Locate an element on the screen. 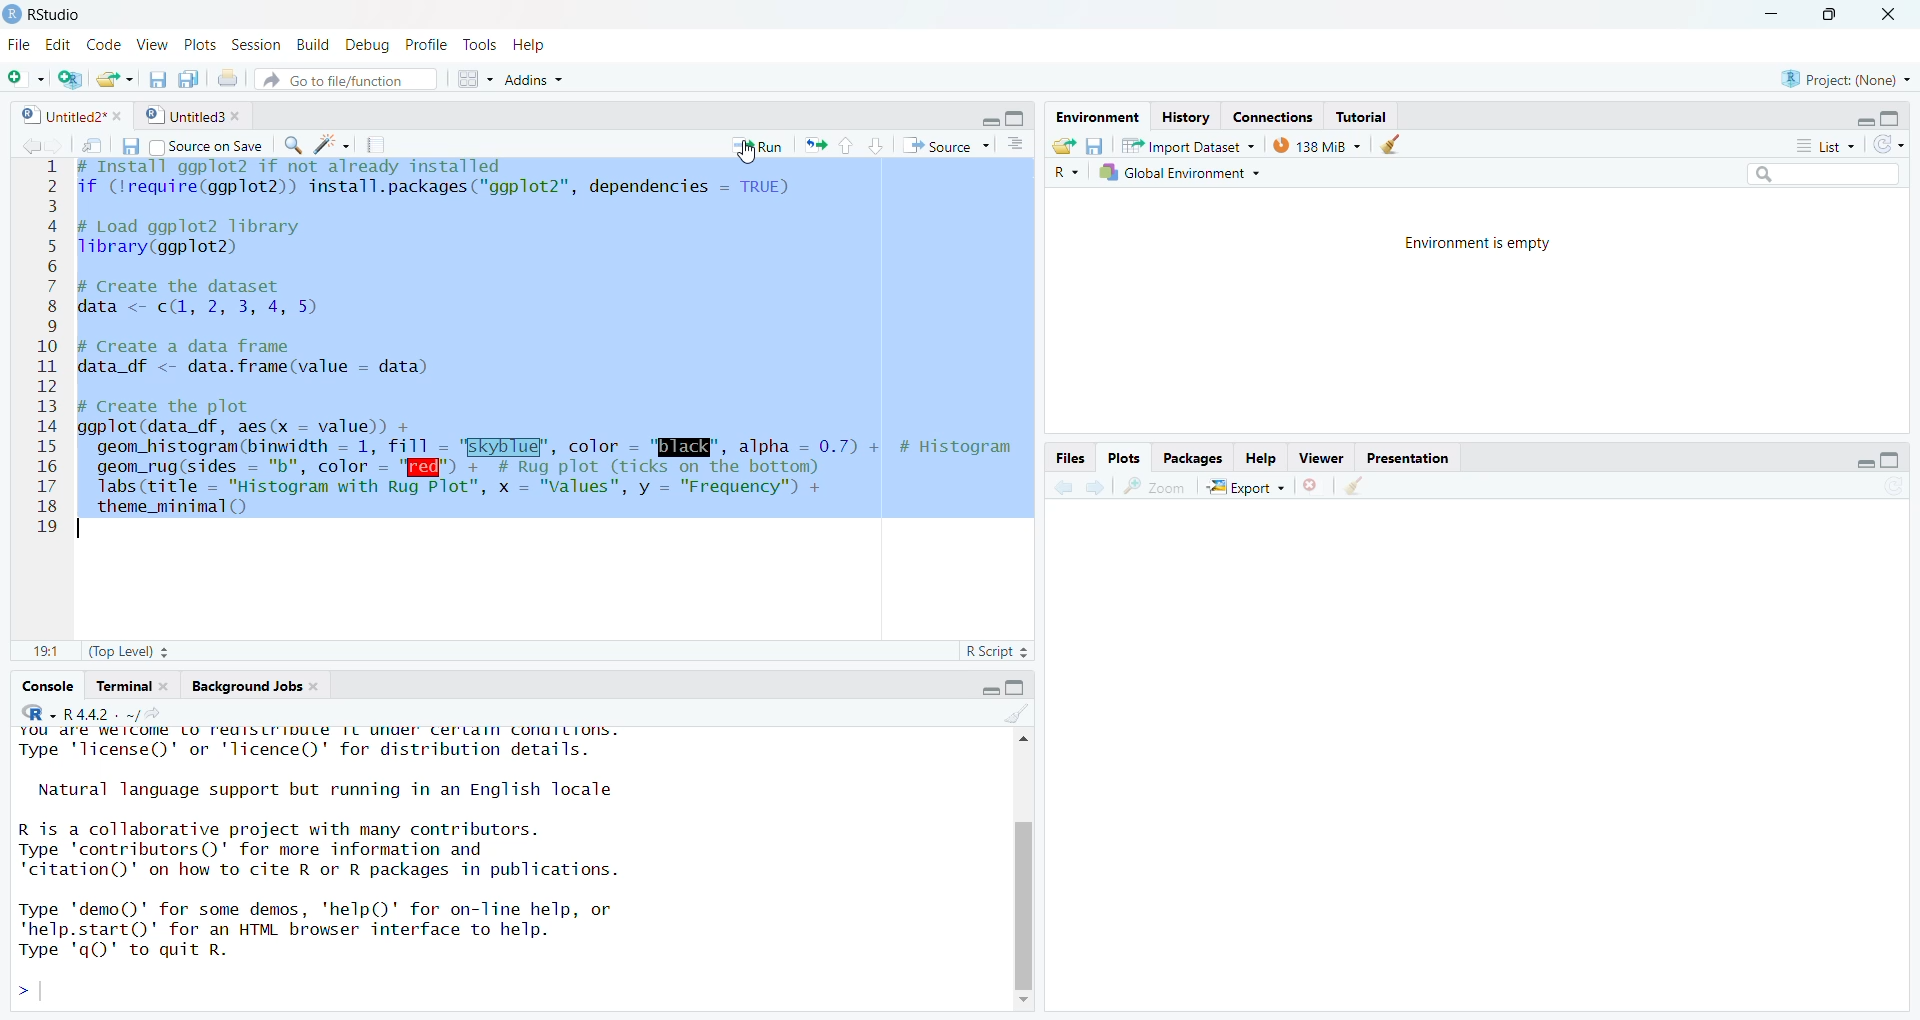 This screenshot has height=1020, width=1920. forward /backward is located at coordinates (1075, 487).